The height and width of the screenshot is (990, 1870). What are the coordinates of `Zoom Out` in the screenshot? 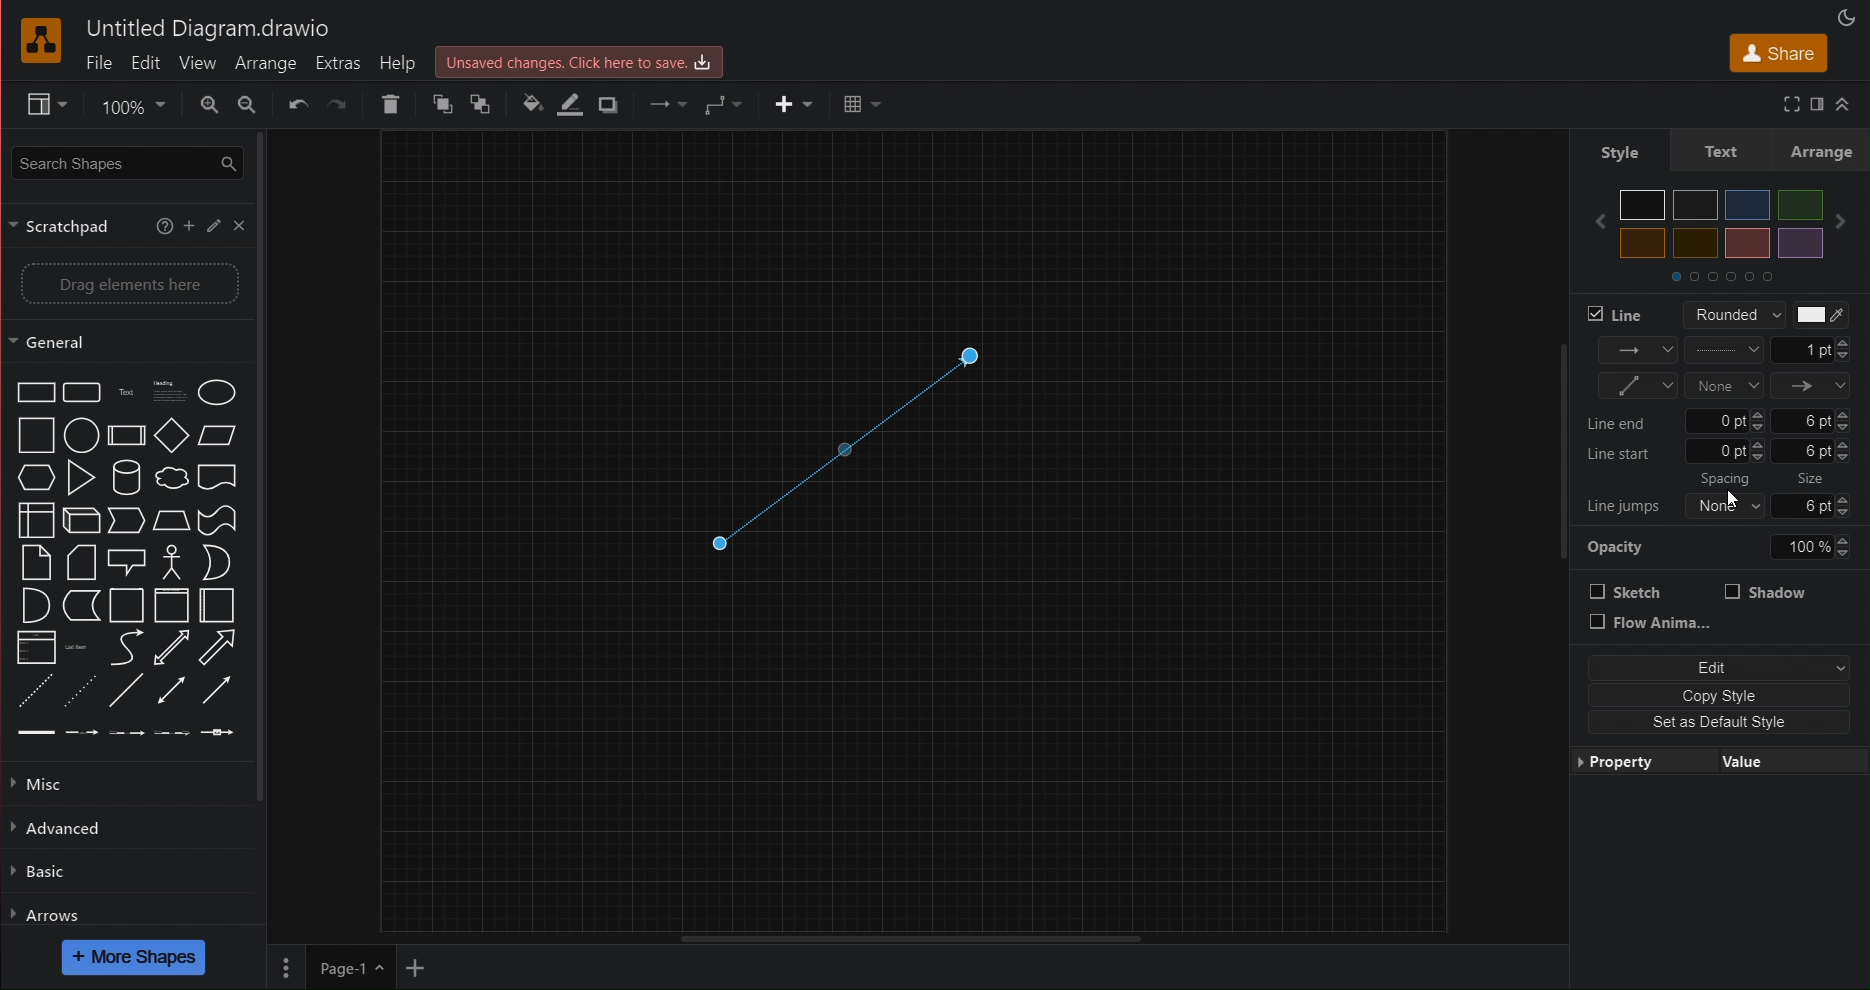 It's located at (248, 104).